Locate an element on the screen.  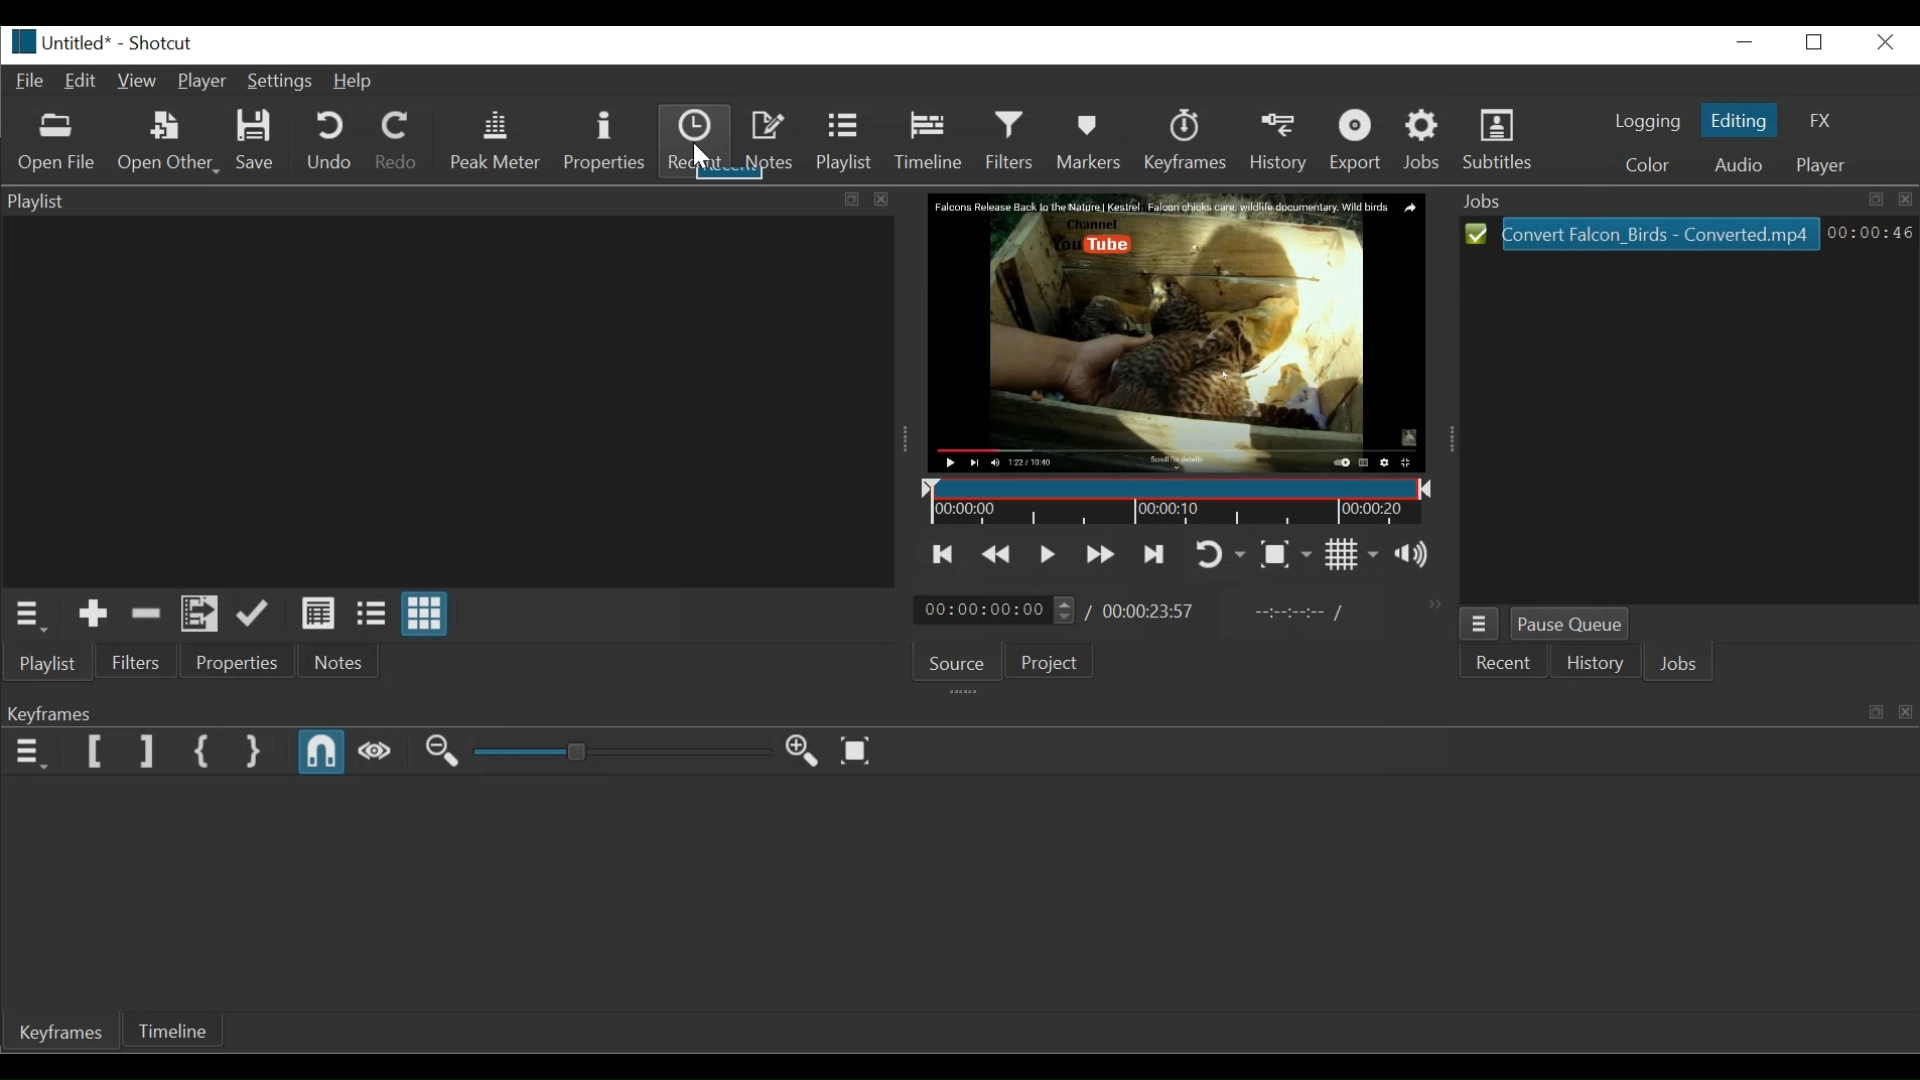
Toggler player looping is located at coordinates (1221, 554).